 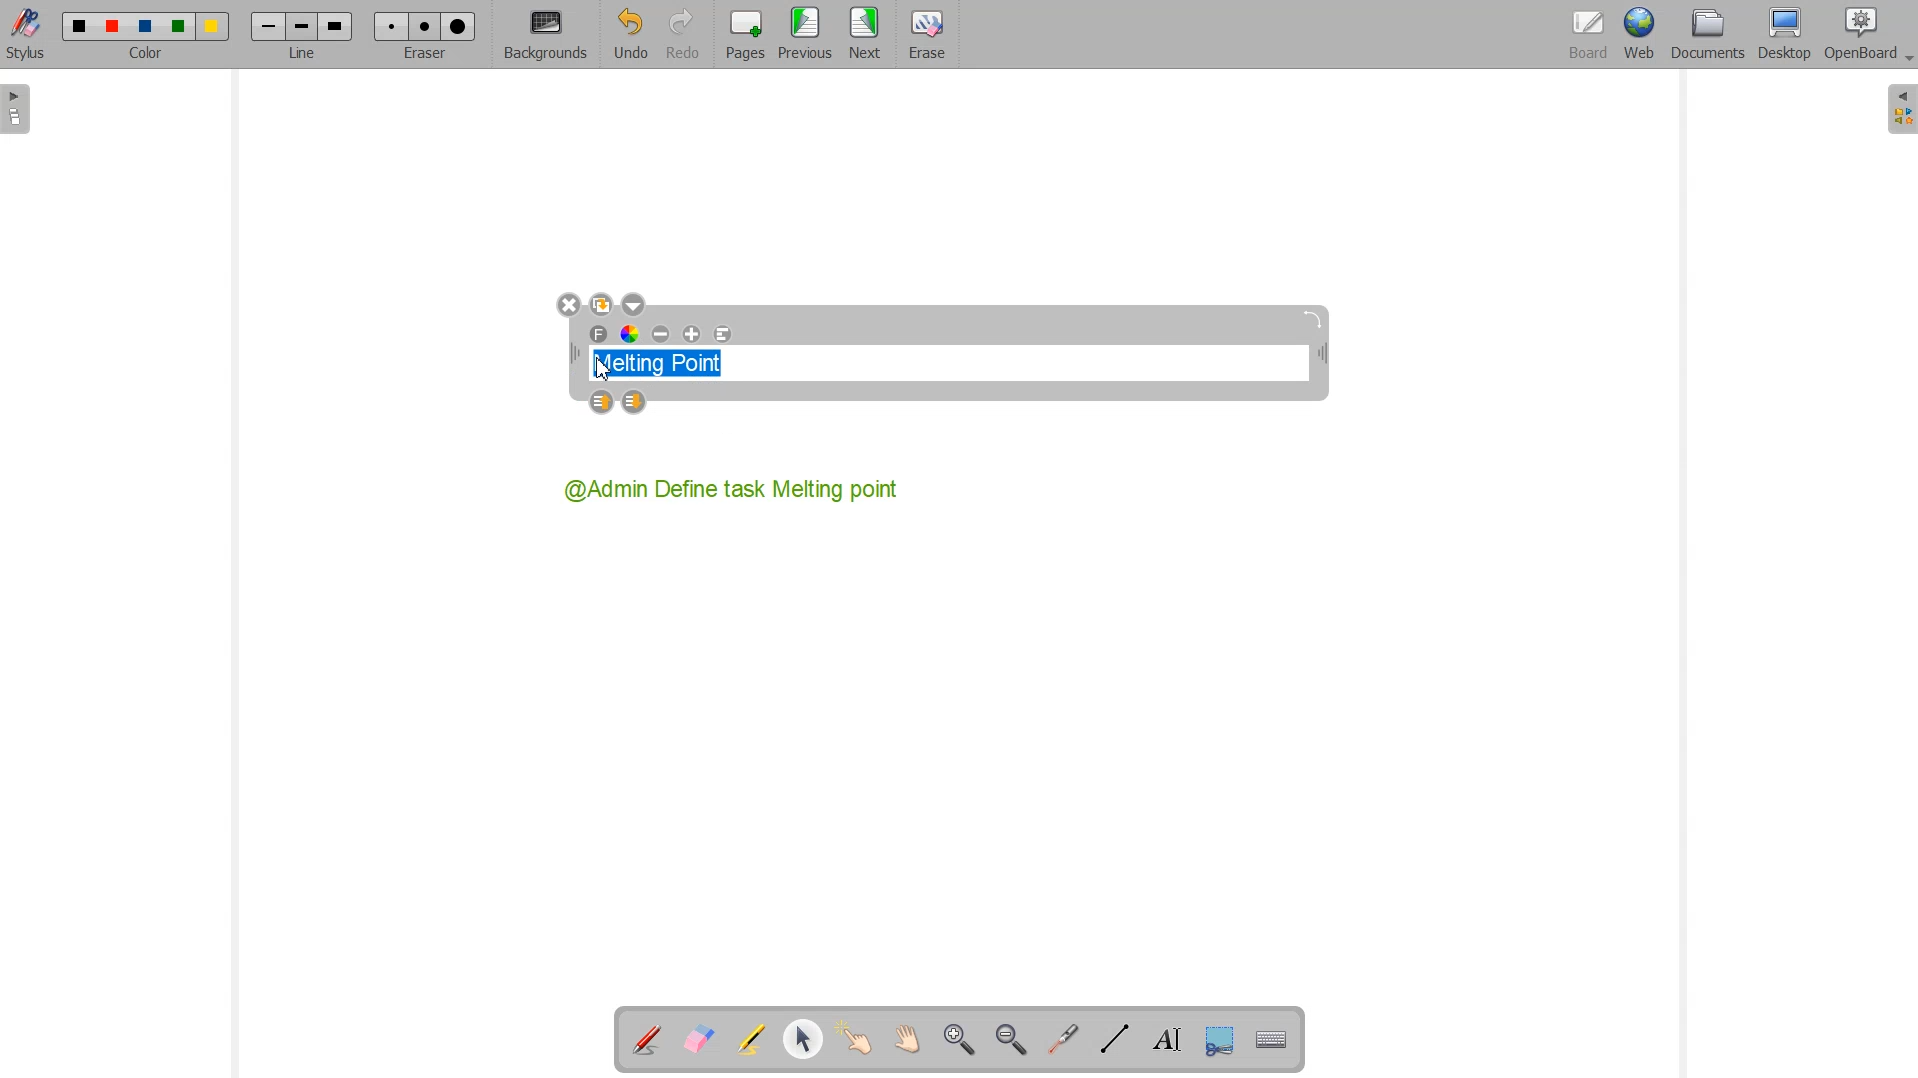 I want to click on @Admin Define task Melting point, so click(x=734, y=489).